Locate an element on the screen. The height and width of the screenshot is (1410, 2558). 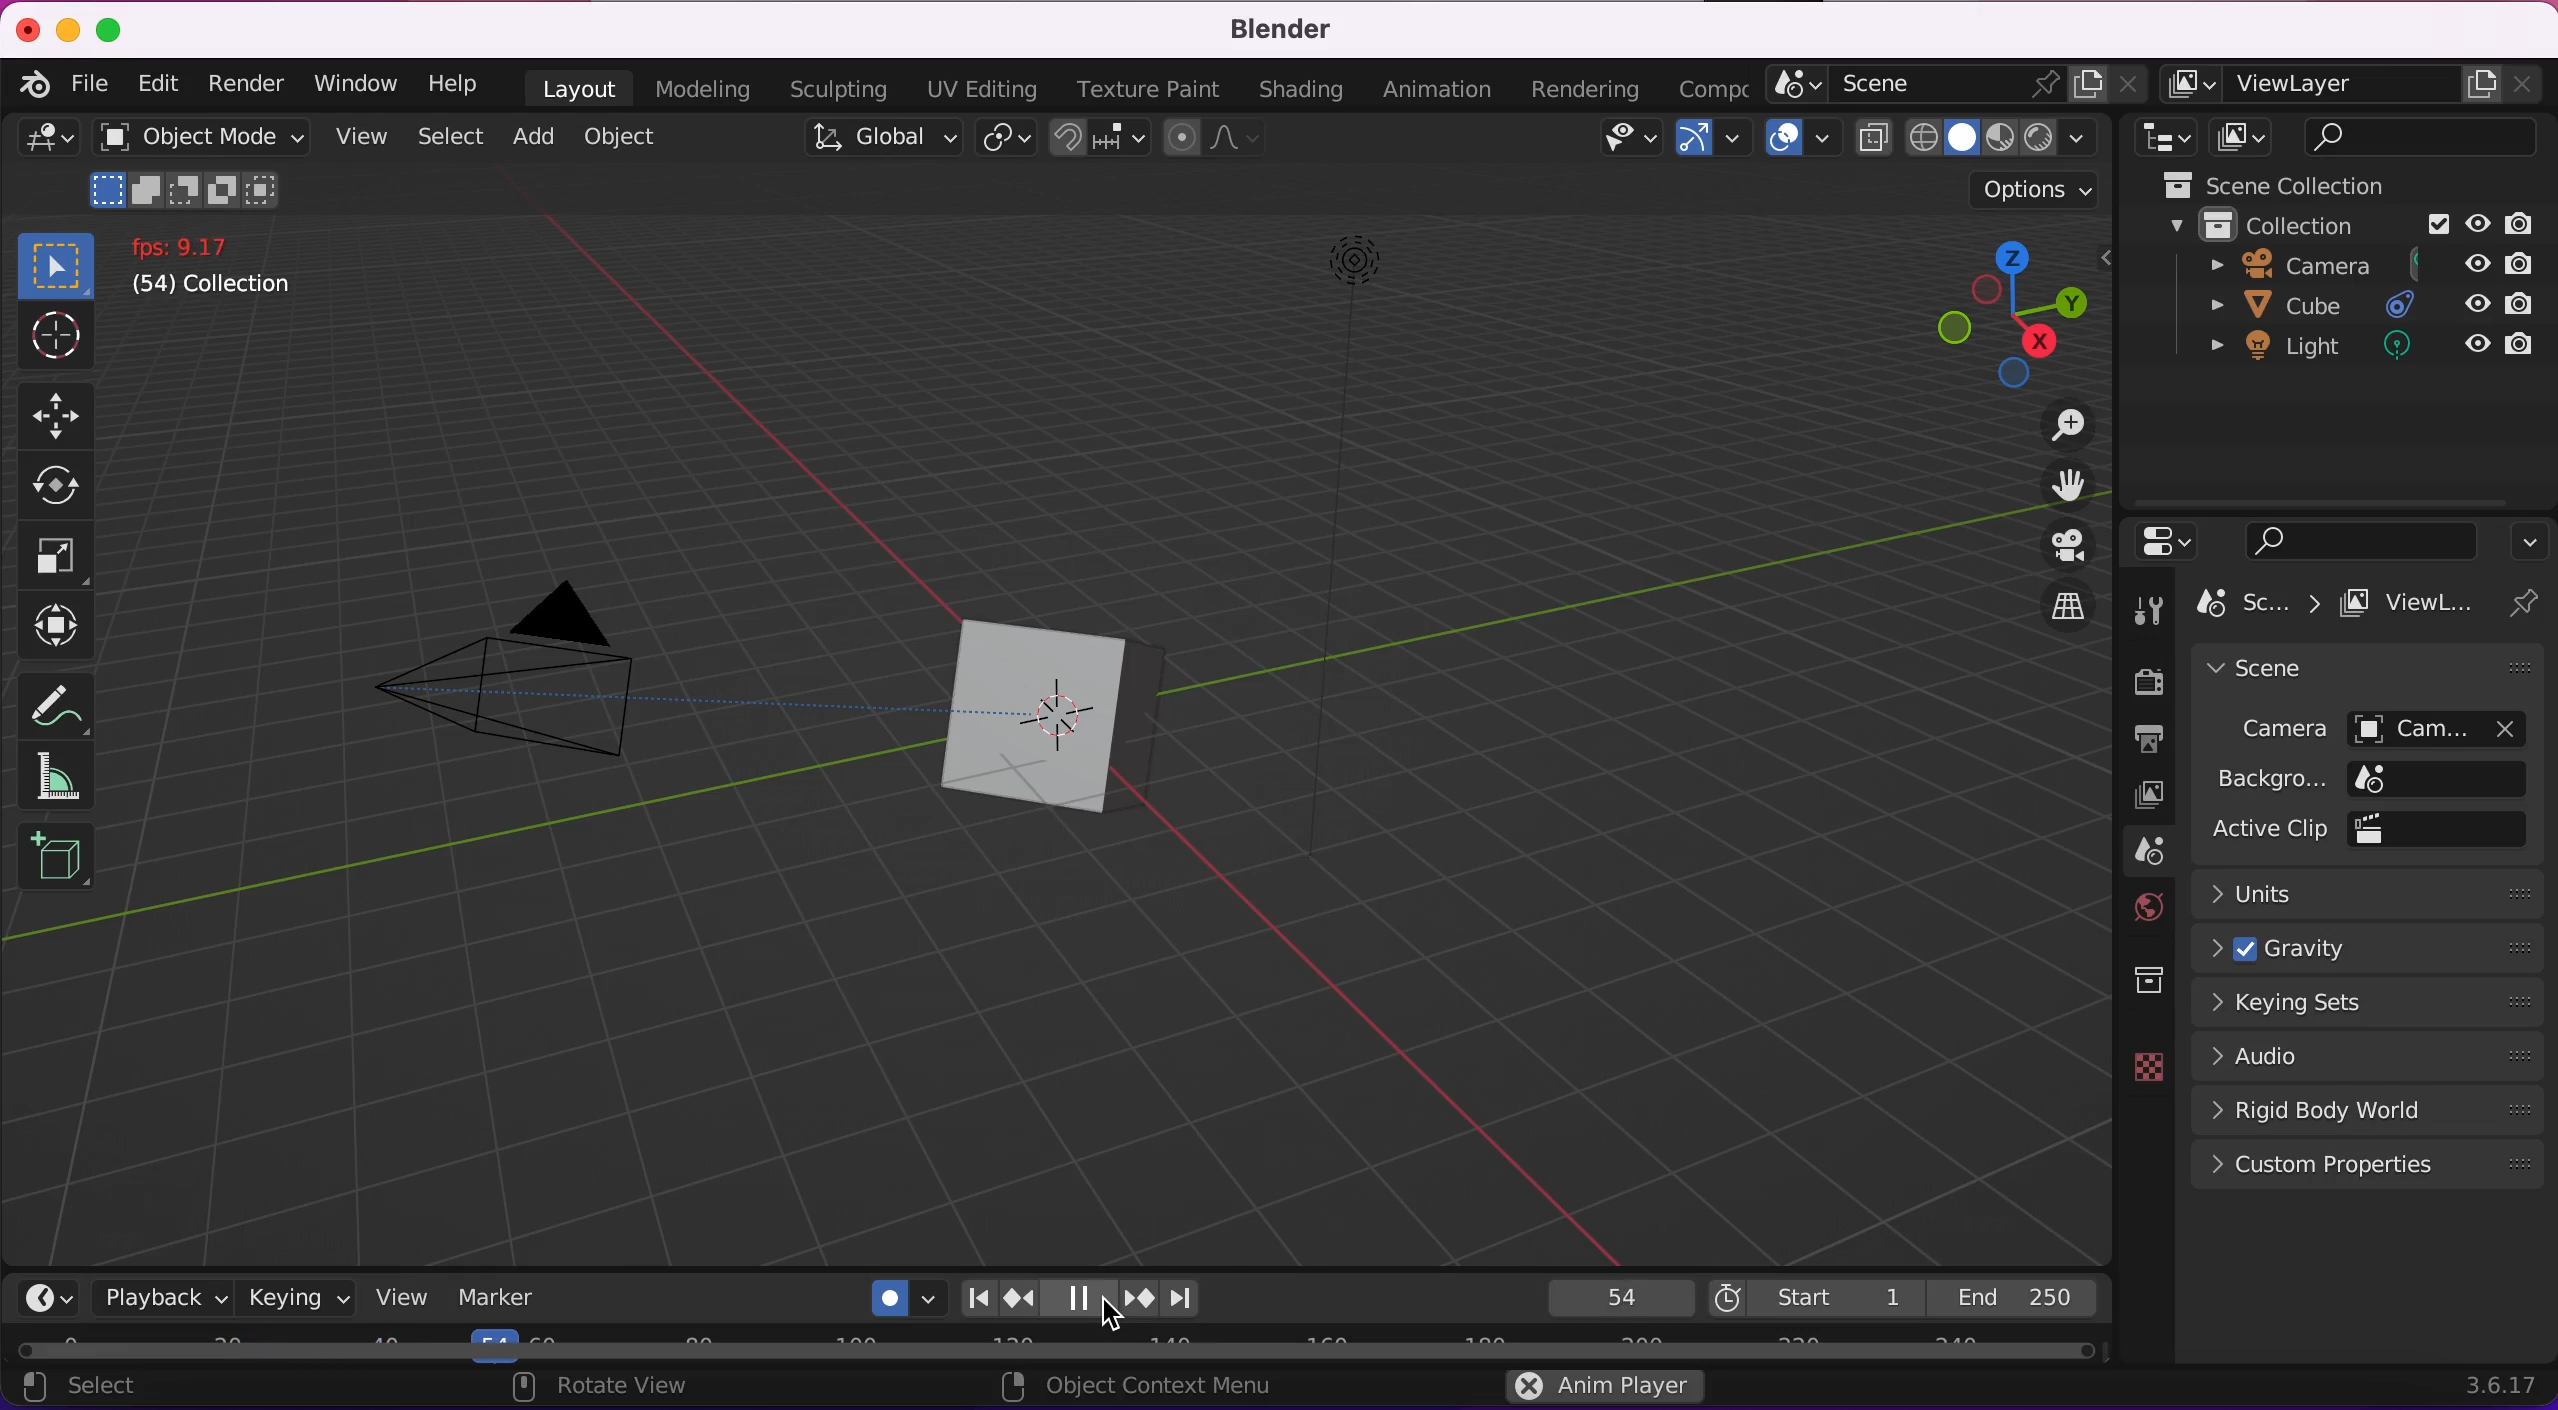
gravity is located at coordinates (2366, 946).